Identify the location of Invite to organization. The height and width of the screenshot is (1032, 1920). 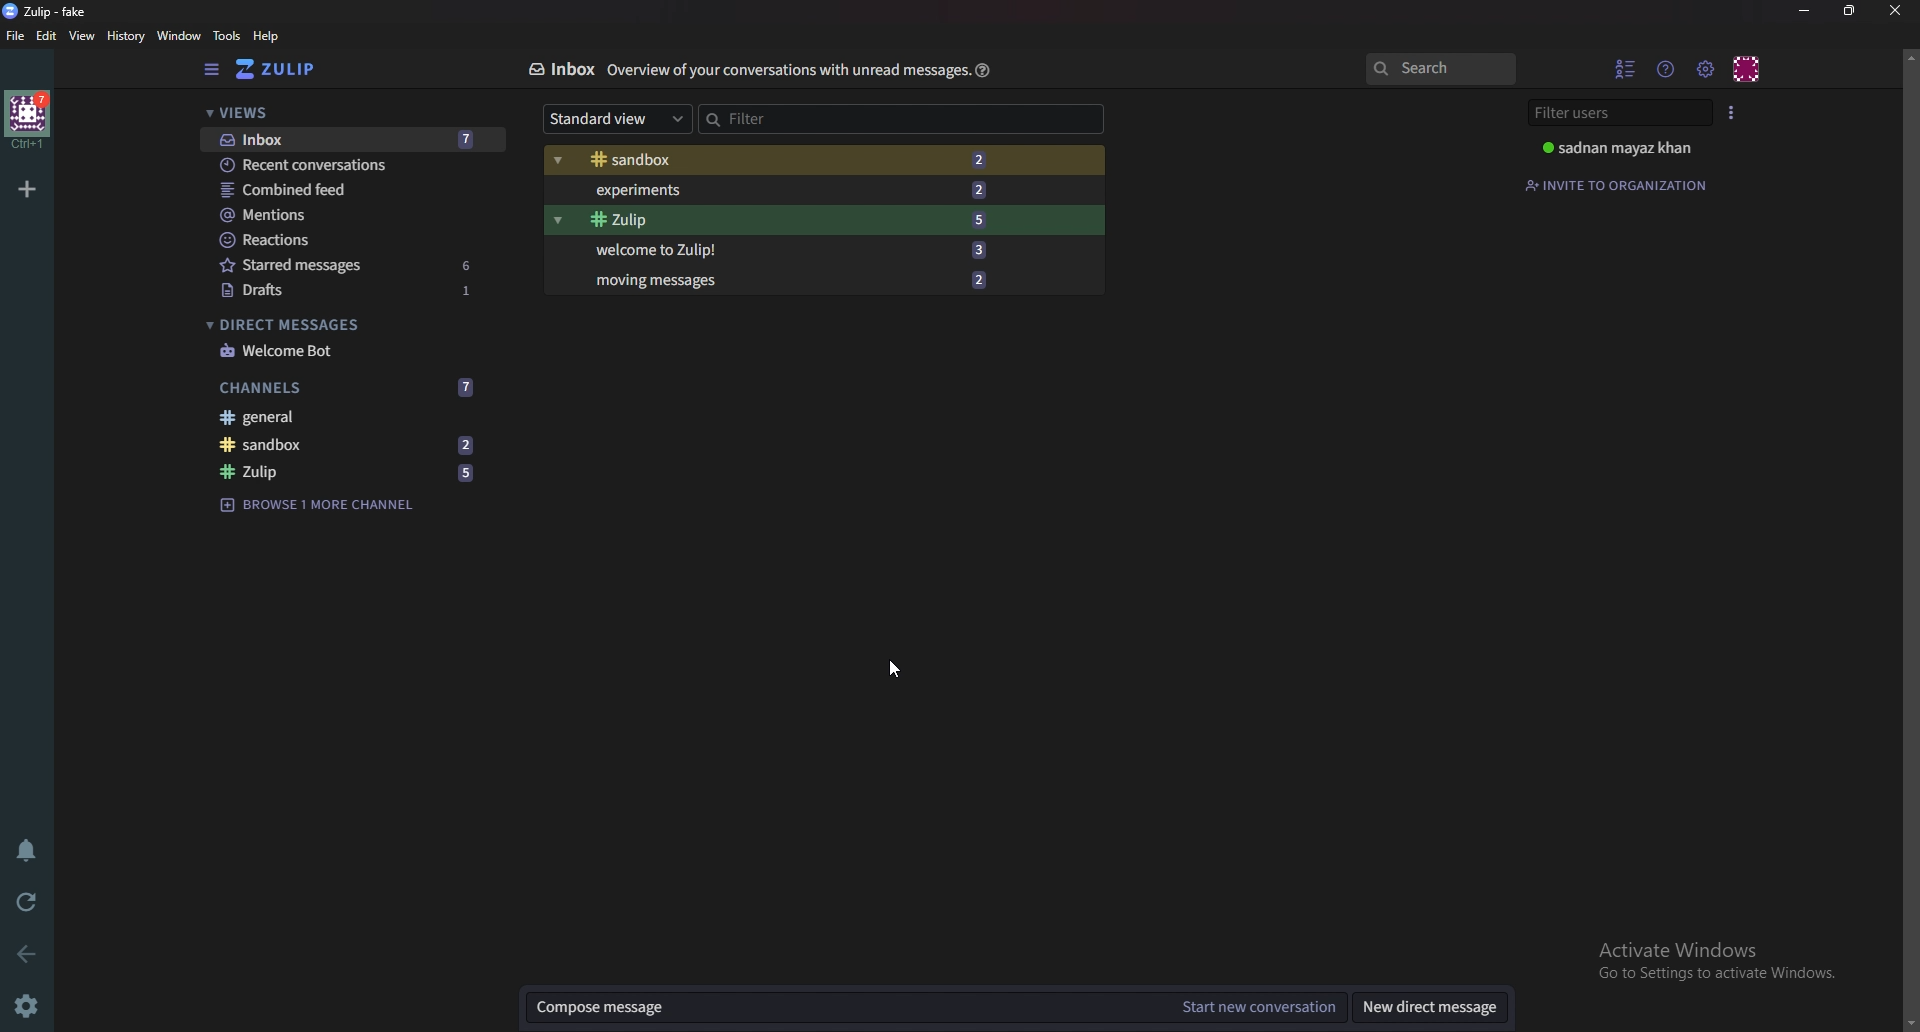
(1627, 185).